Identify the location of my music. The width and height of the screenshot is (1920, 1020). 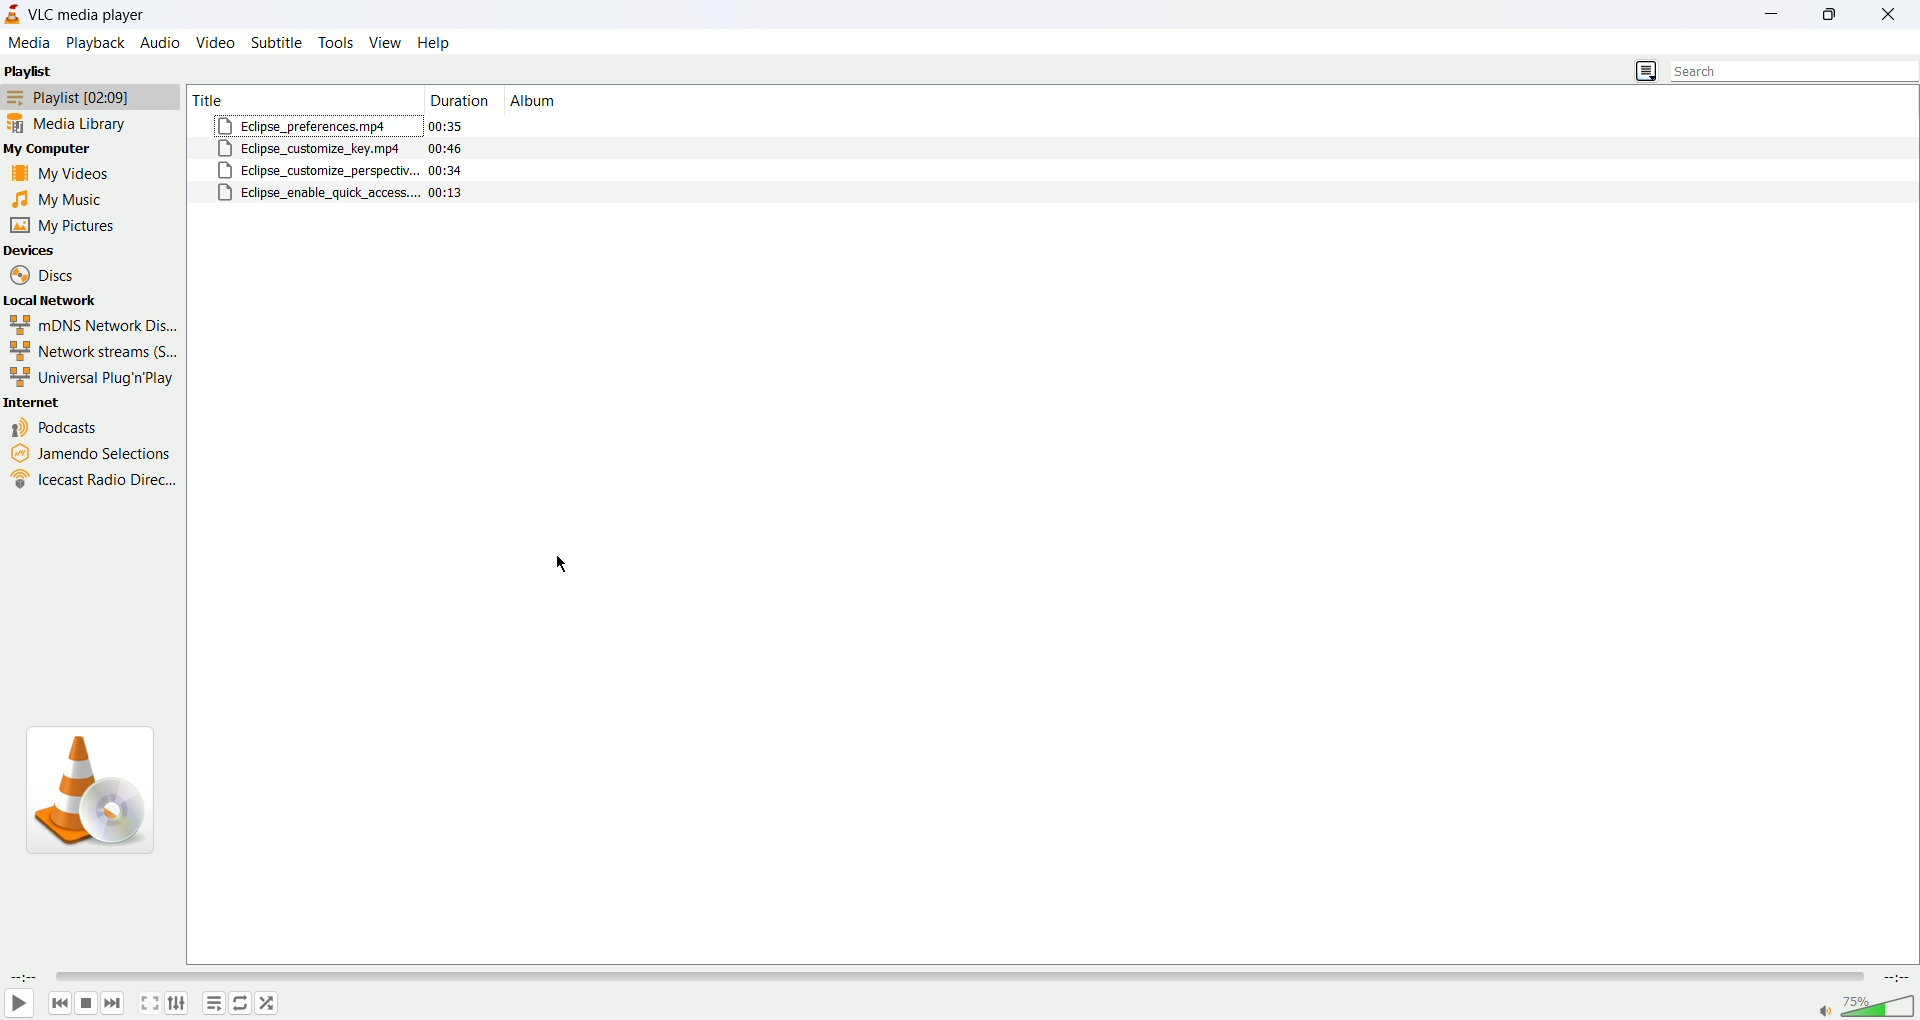
(72, 200).